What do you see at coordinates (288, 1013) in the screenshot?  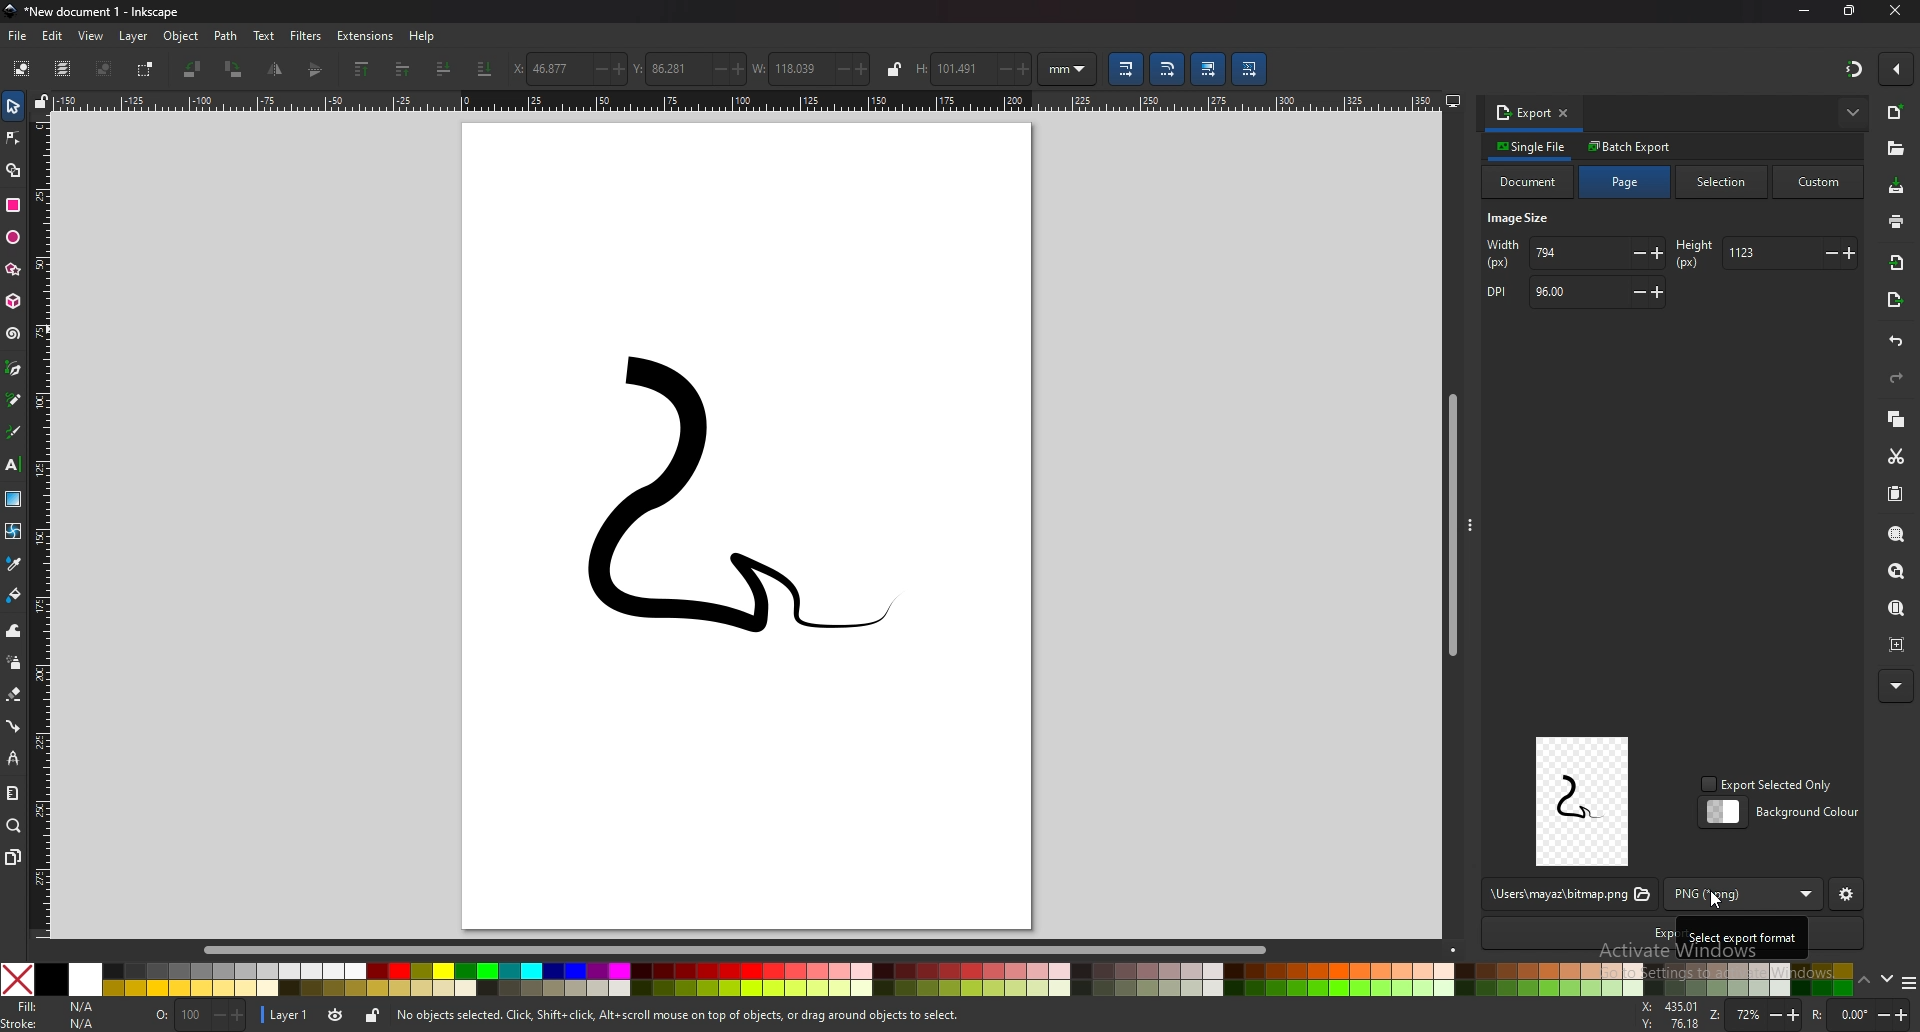 I see `layer` at bounding box center [288, 1013].